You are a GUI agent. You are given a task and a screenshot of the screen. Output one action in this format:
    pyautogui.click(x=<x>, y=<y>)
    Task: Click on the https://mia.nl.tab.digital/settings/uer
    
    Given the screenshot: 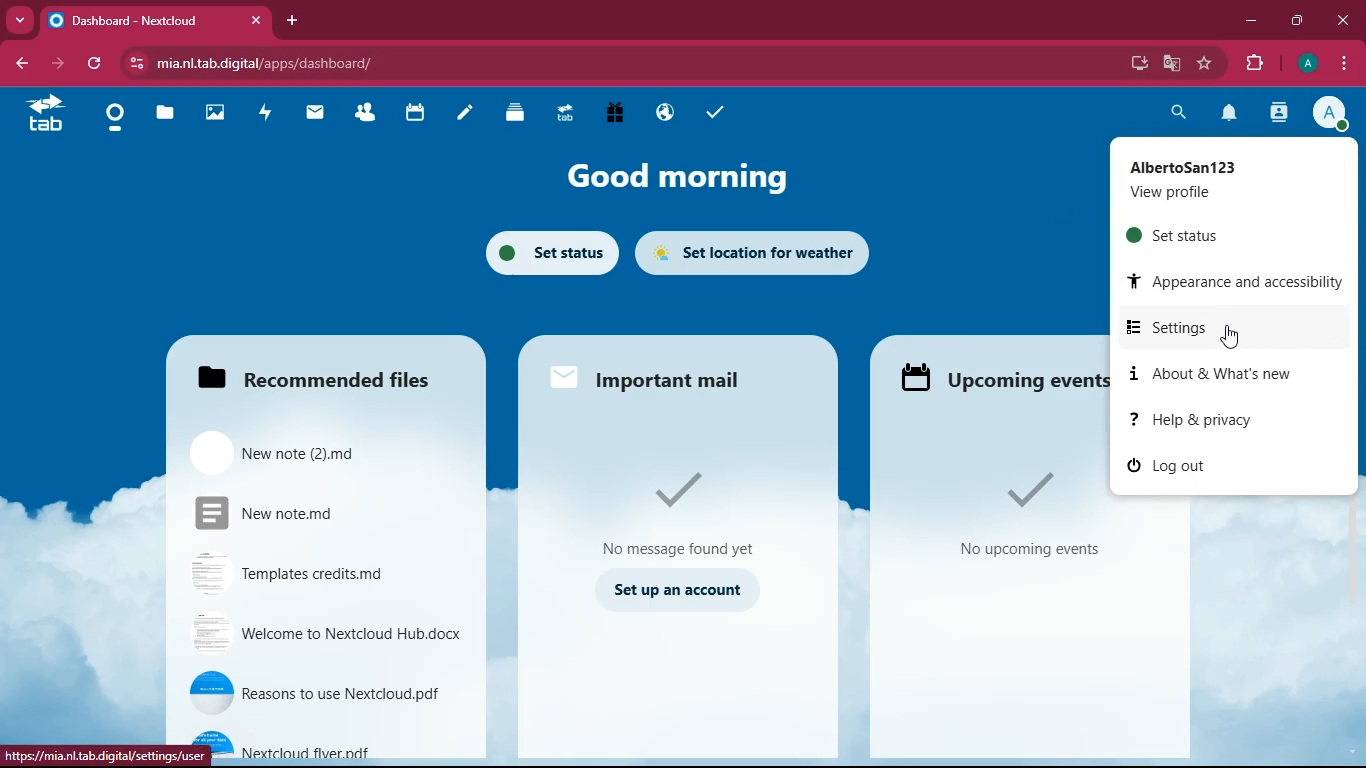 What is the action you would take?
    pyautogui.click(x=104, y=756)
    